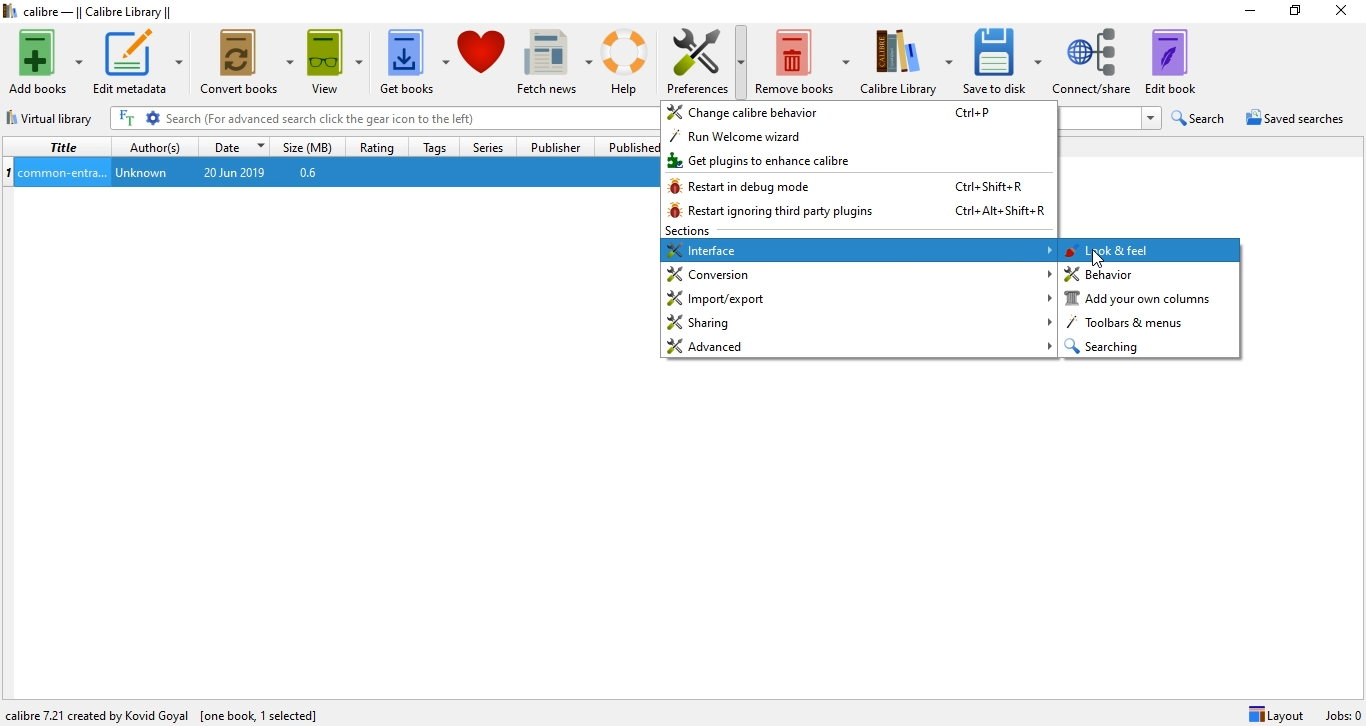  I want to click on Layout, so click(1276, 714).